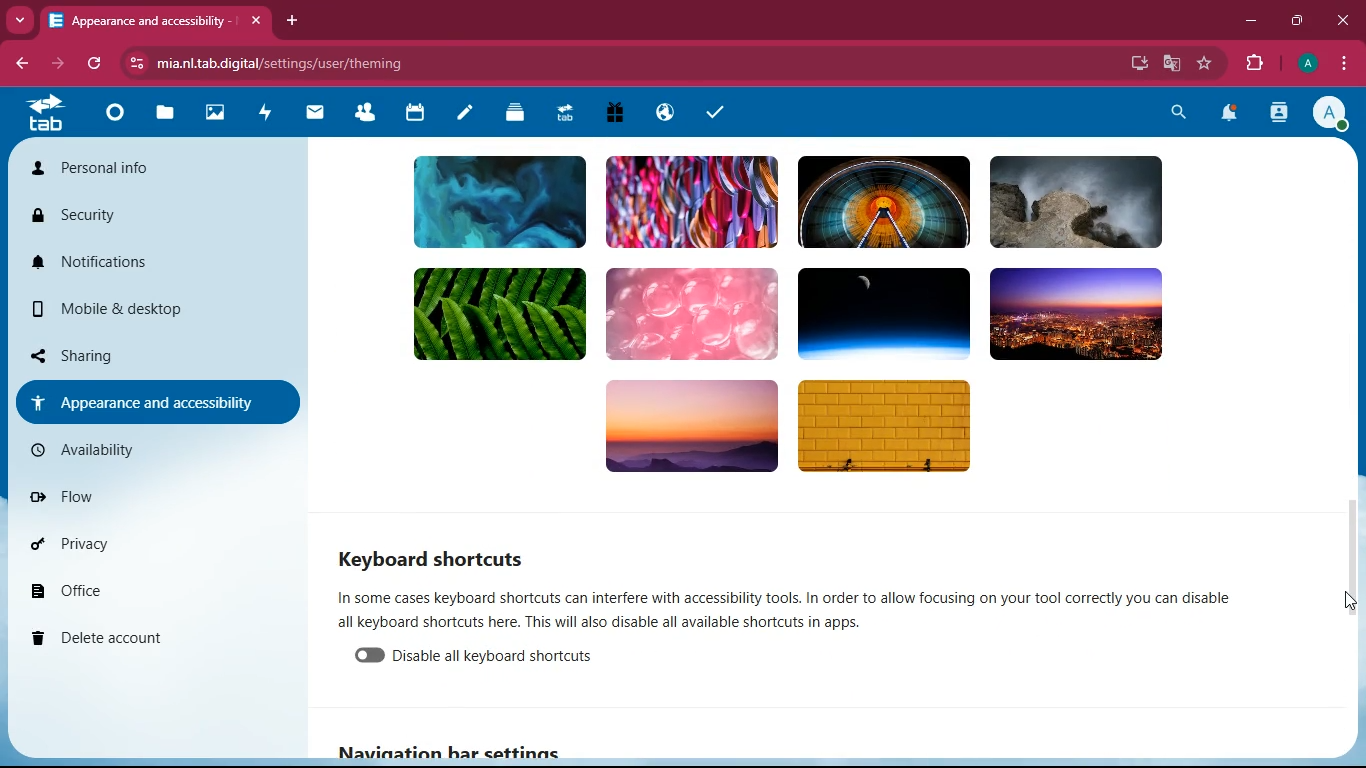 The image size is (1366, 768). I want to click on more, so click(19, 19).